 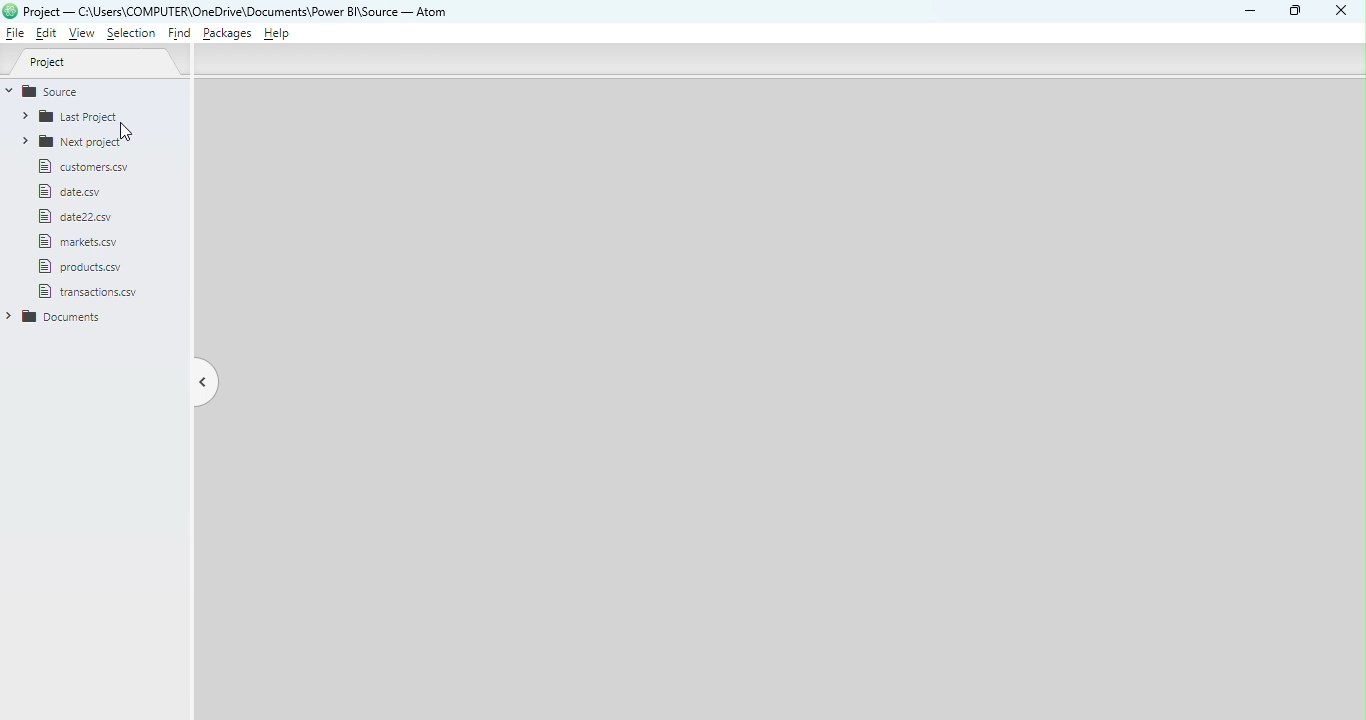 What do you see at coordinates (81, 142) in the screenshot?
I see `Folder` at bounding box center [81, 142].